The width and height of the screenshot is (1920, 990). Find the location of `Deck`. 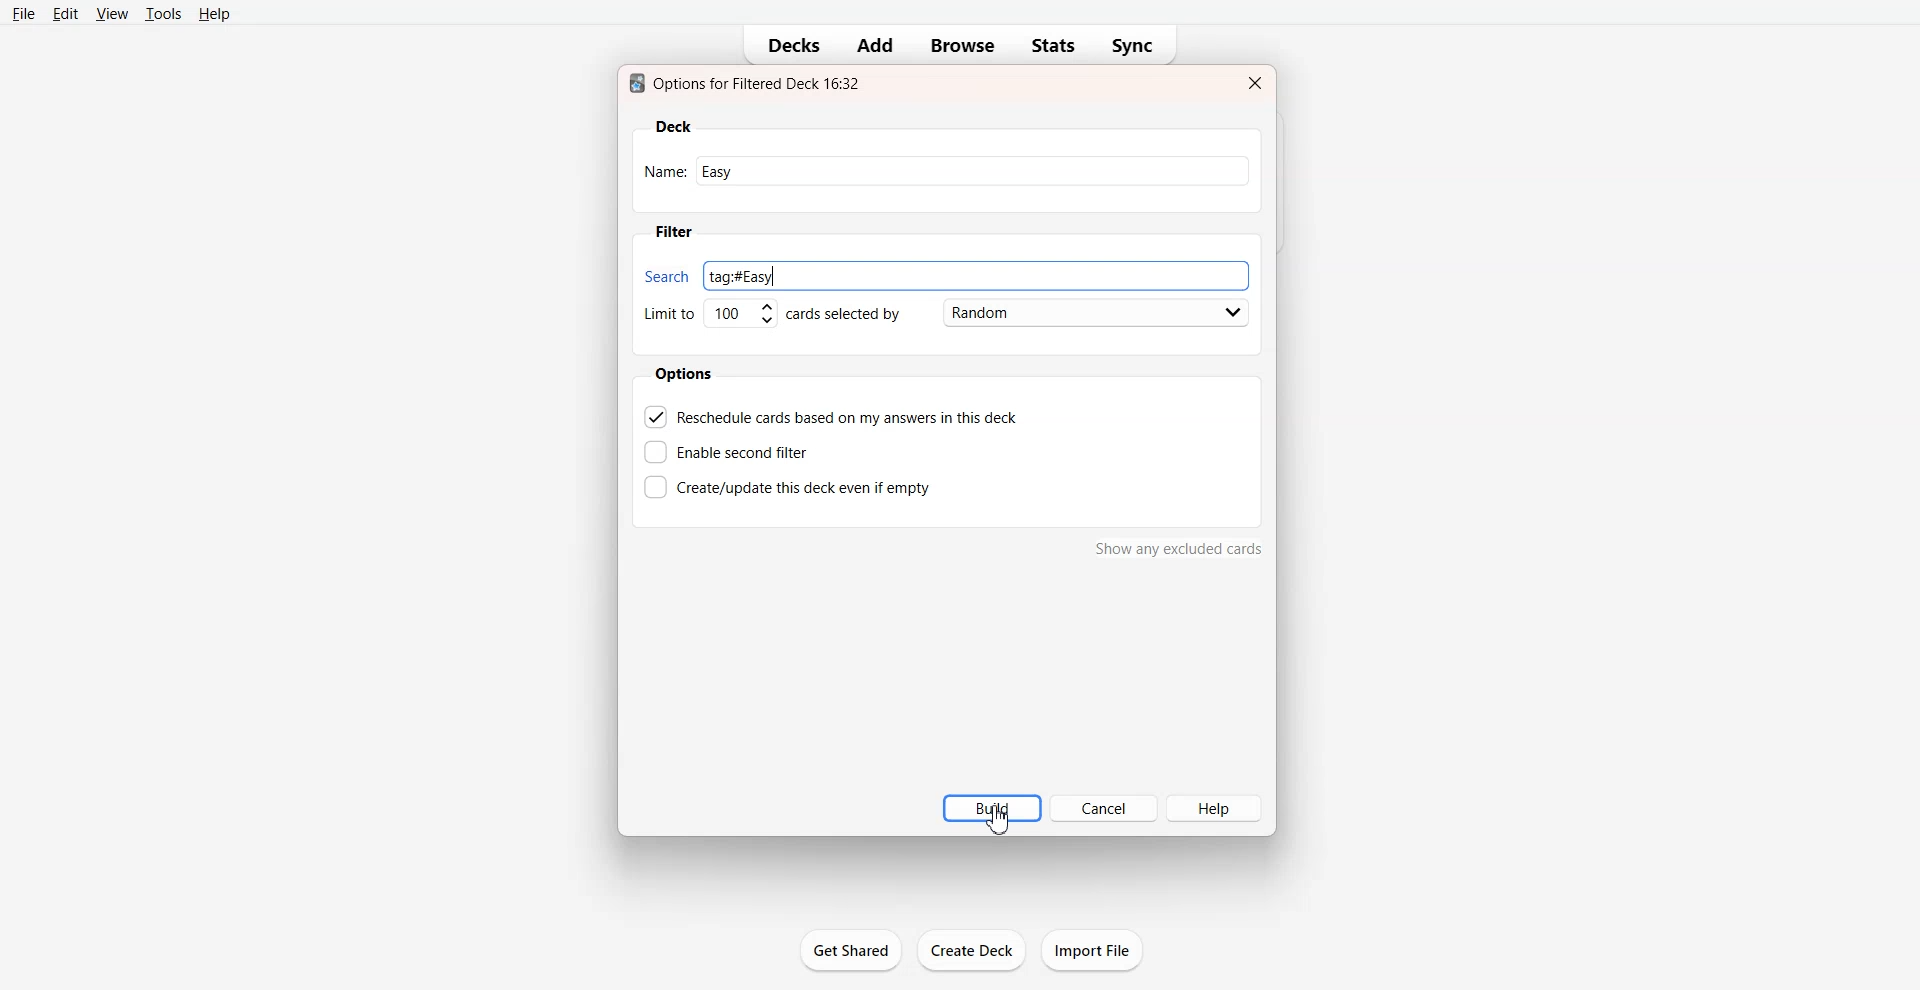

Deck is located at coordinates (674, 127).